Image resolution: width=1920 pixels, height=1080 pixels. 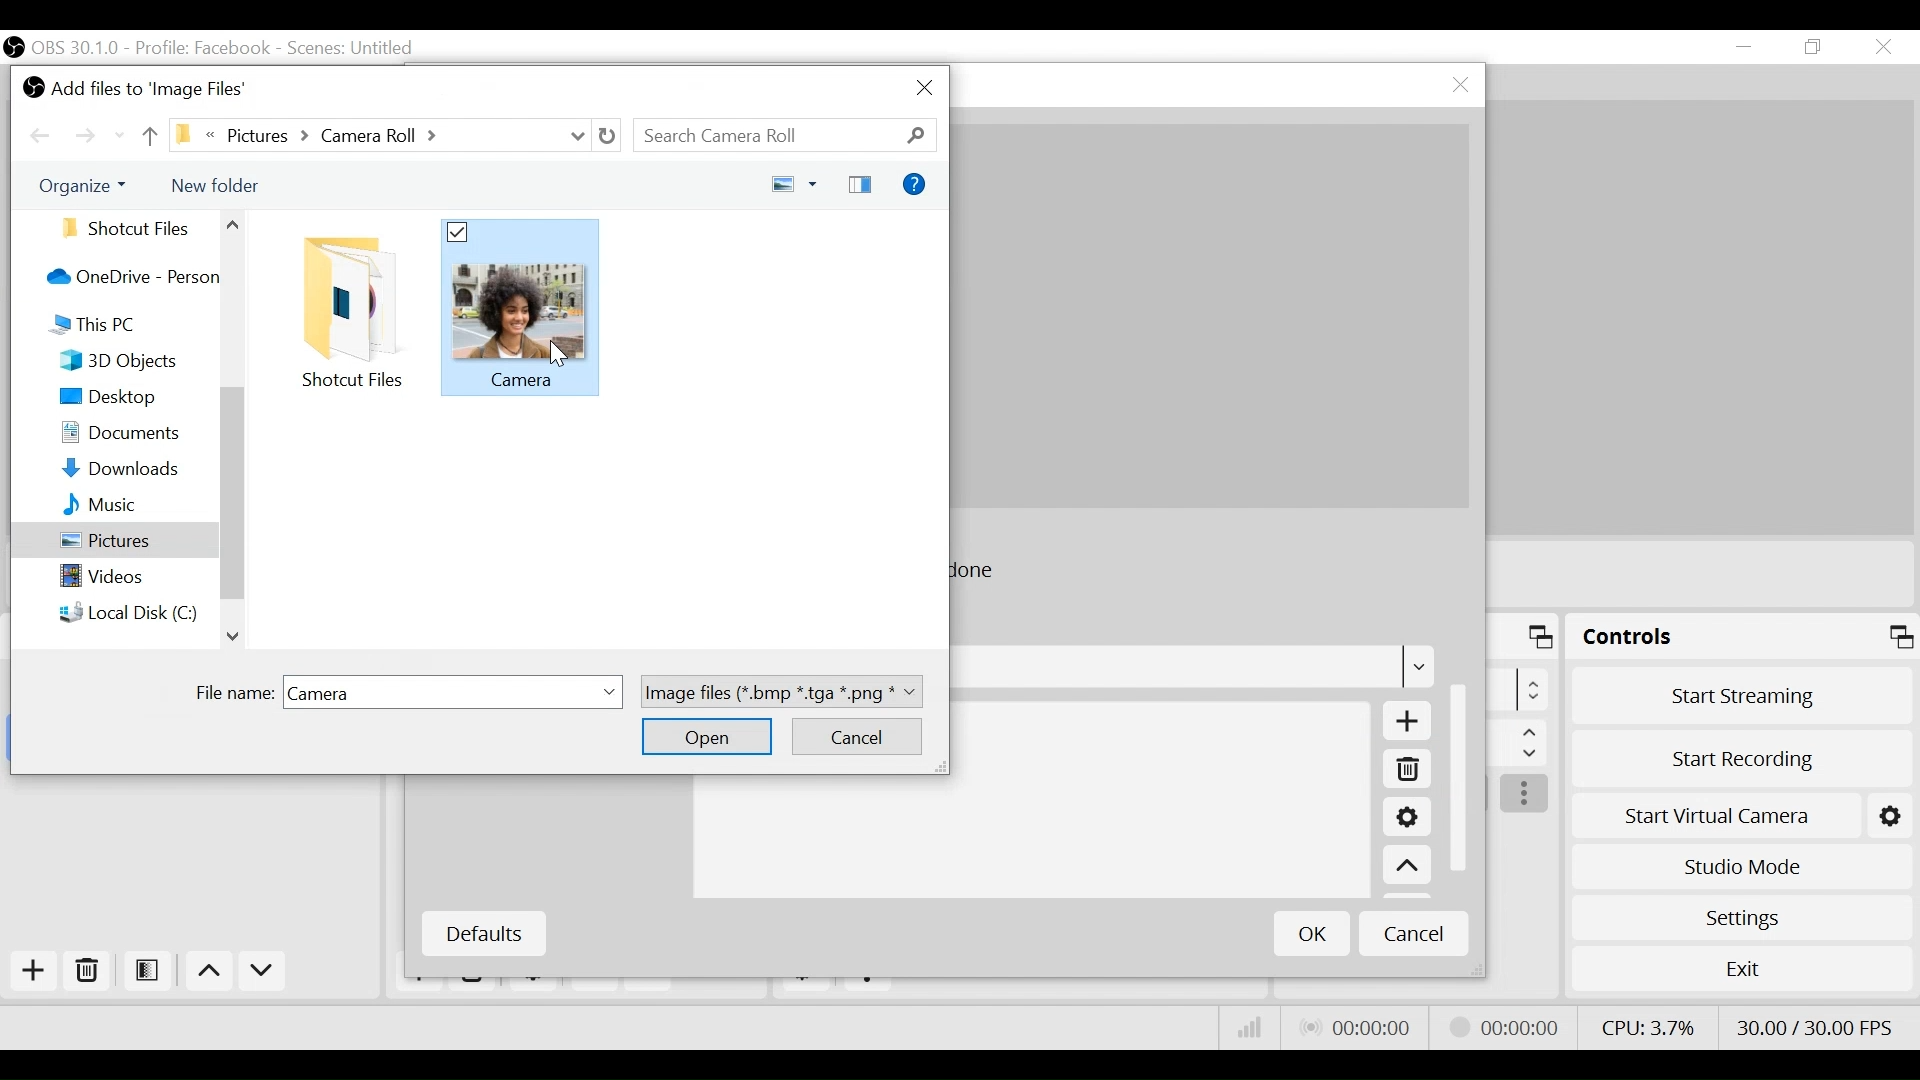 What do you see at coordinates (1407, 867) in the screenshot?
I see `Move up` at bounding box center [1407, 867].